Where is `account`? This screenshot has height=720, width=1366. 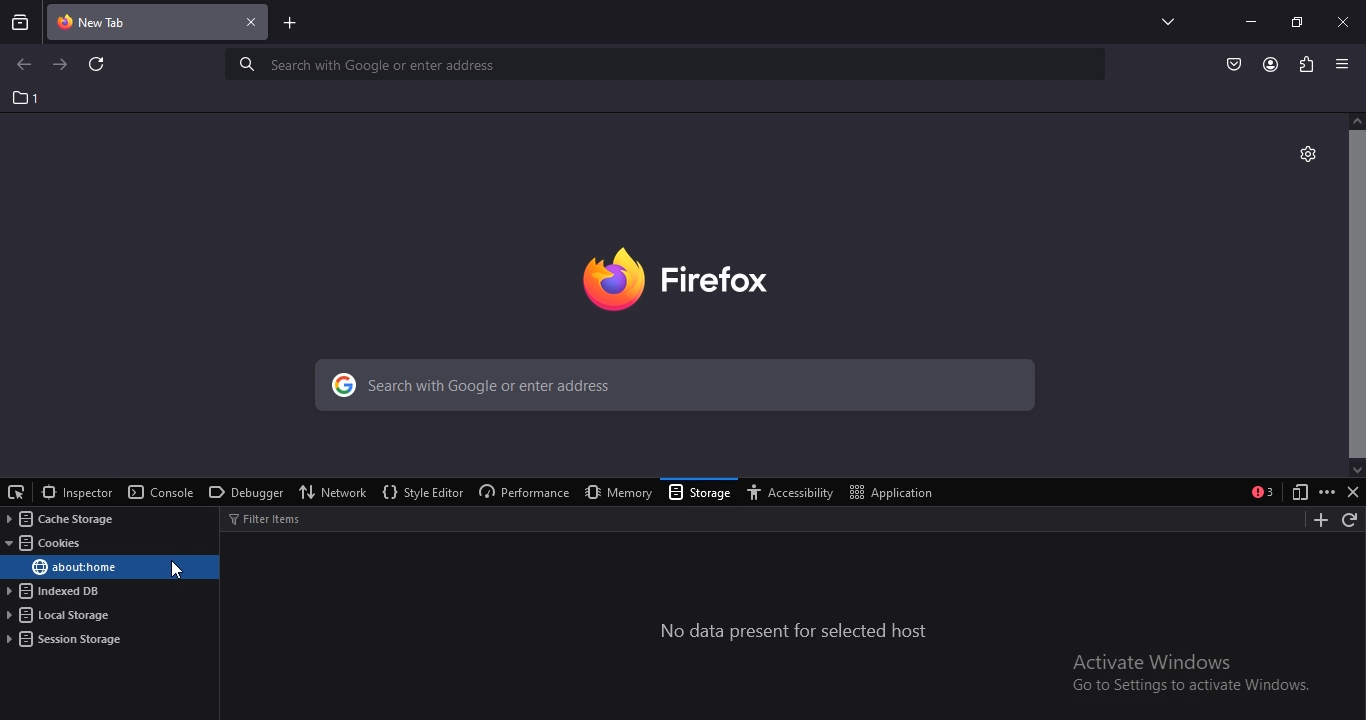 account is located at coordinates (1271, 65).